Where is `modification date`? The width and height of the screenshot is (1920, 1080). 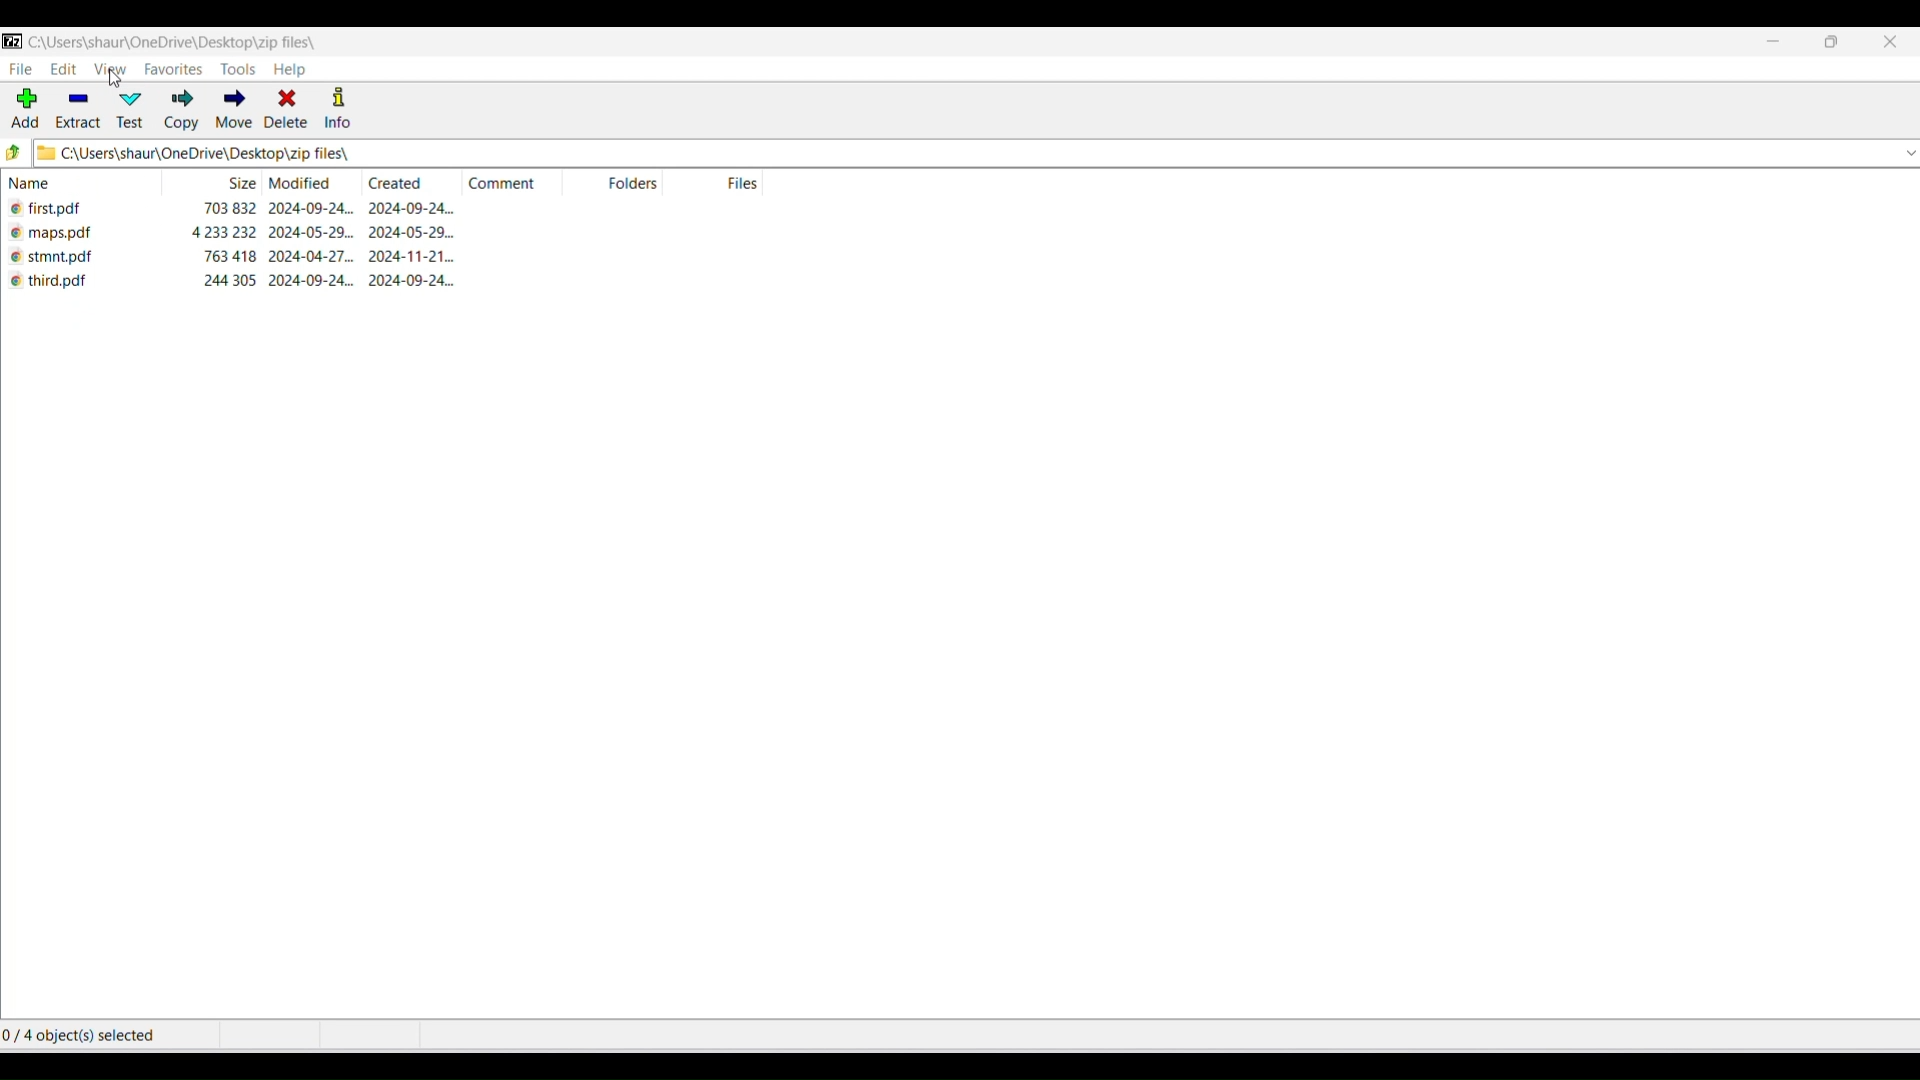 modification date is located at coordinates (316, 209).